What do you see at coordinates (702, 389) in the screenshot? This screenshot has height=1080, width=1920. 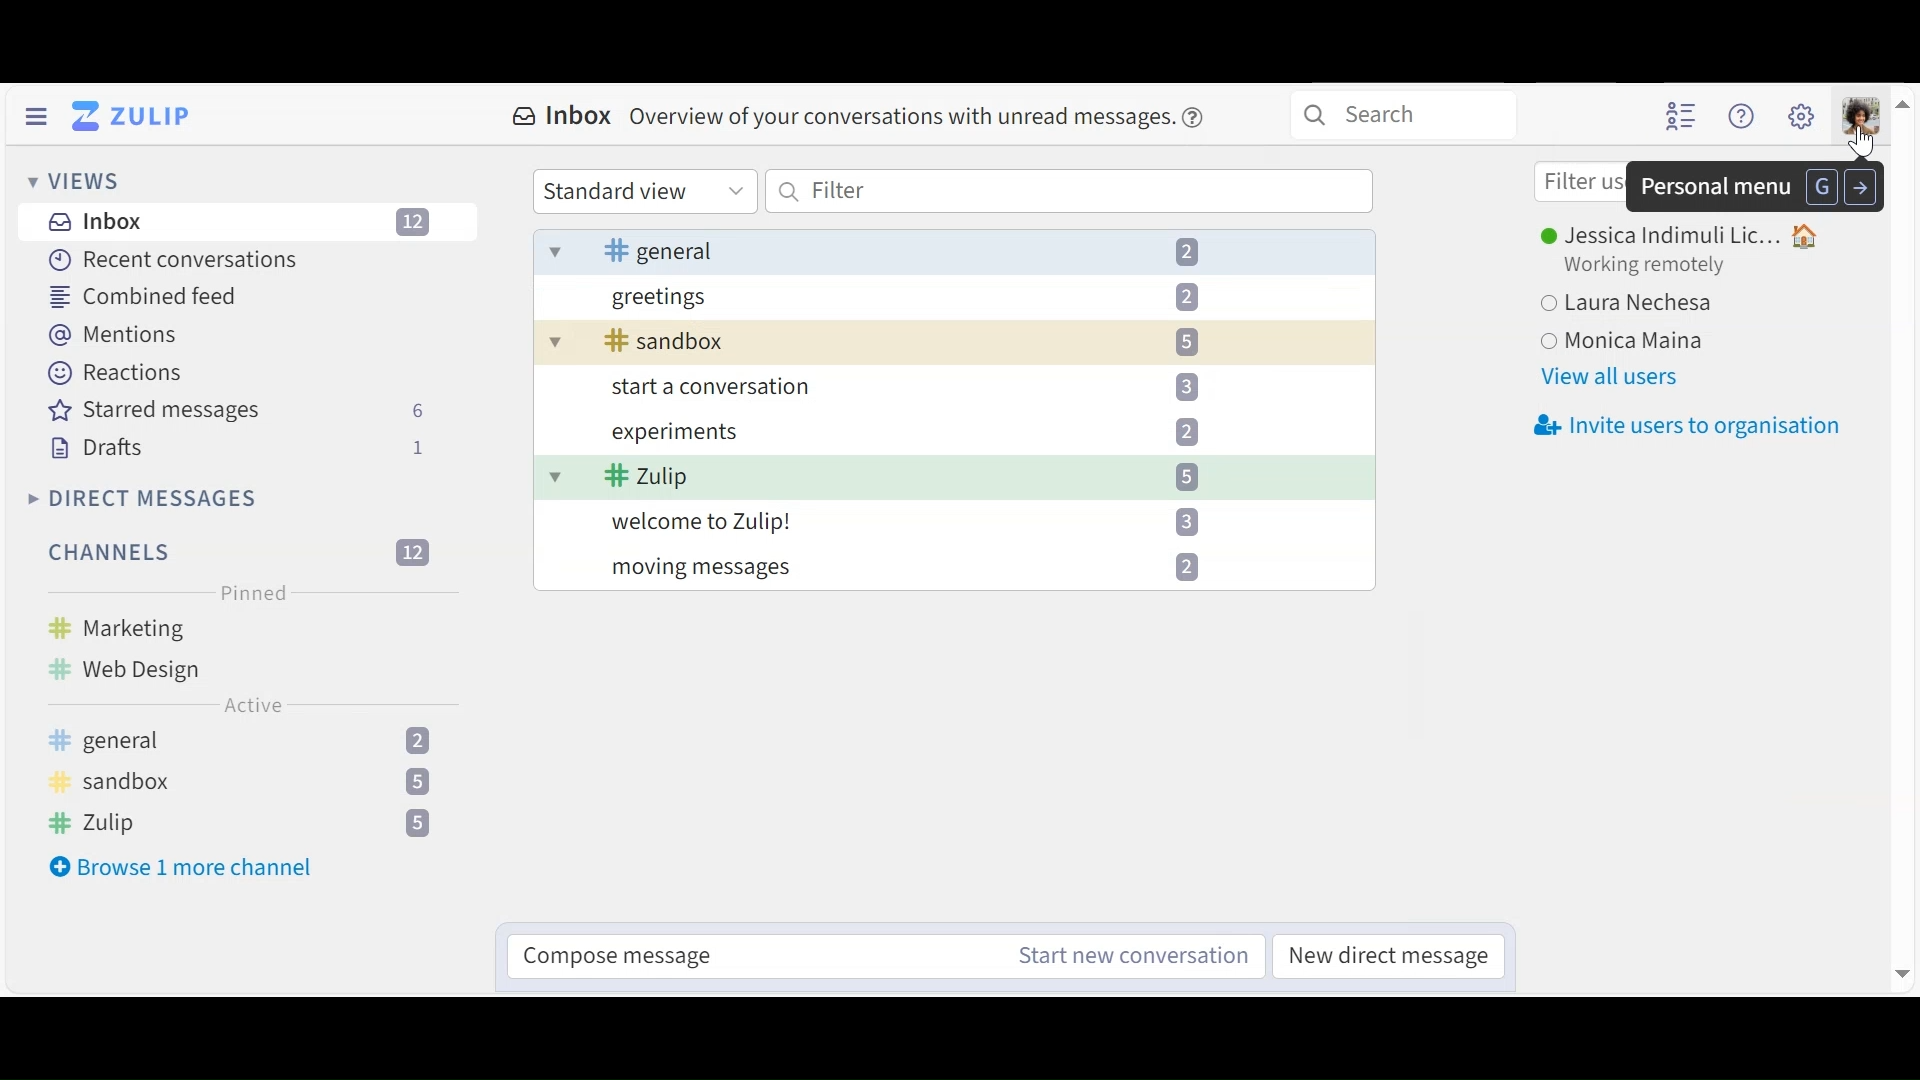 I see `start a conversation` at bounding box center [702, 389].